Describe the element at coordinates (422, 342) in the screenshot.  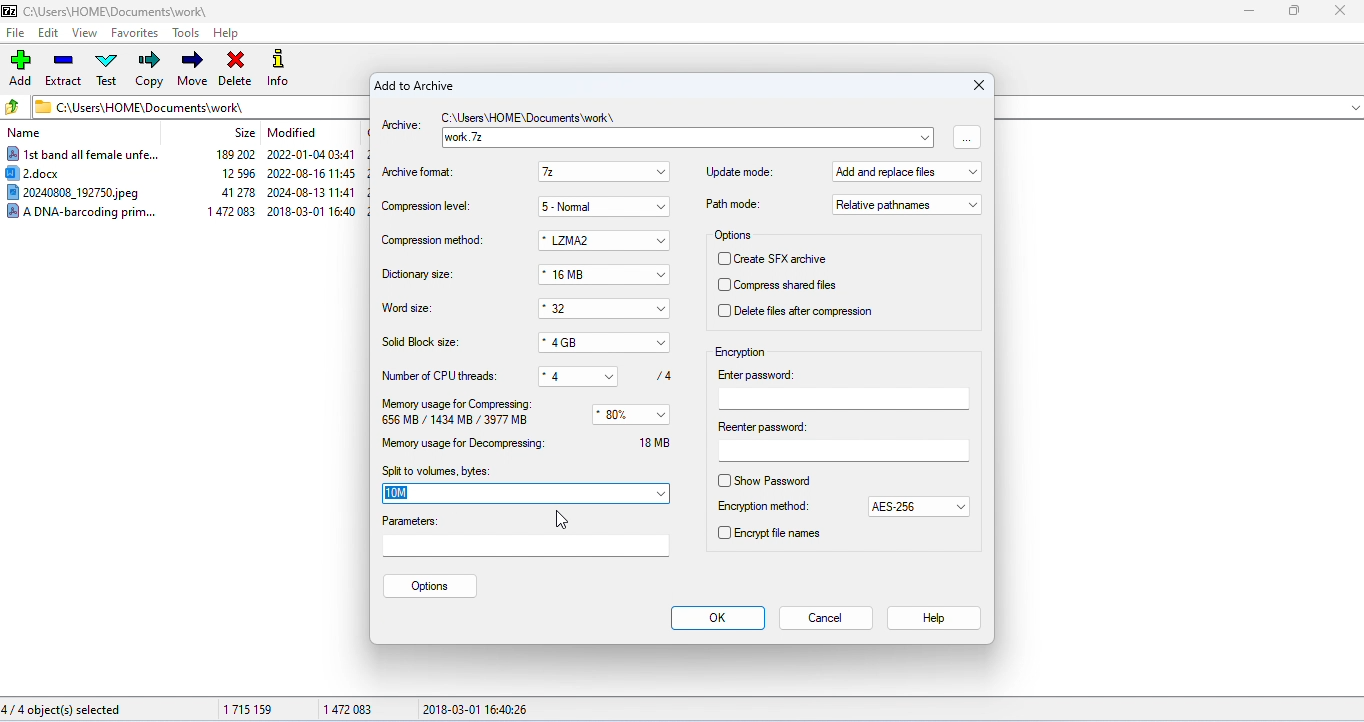
I see `solid block size` at that location.